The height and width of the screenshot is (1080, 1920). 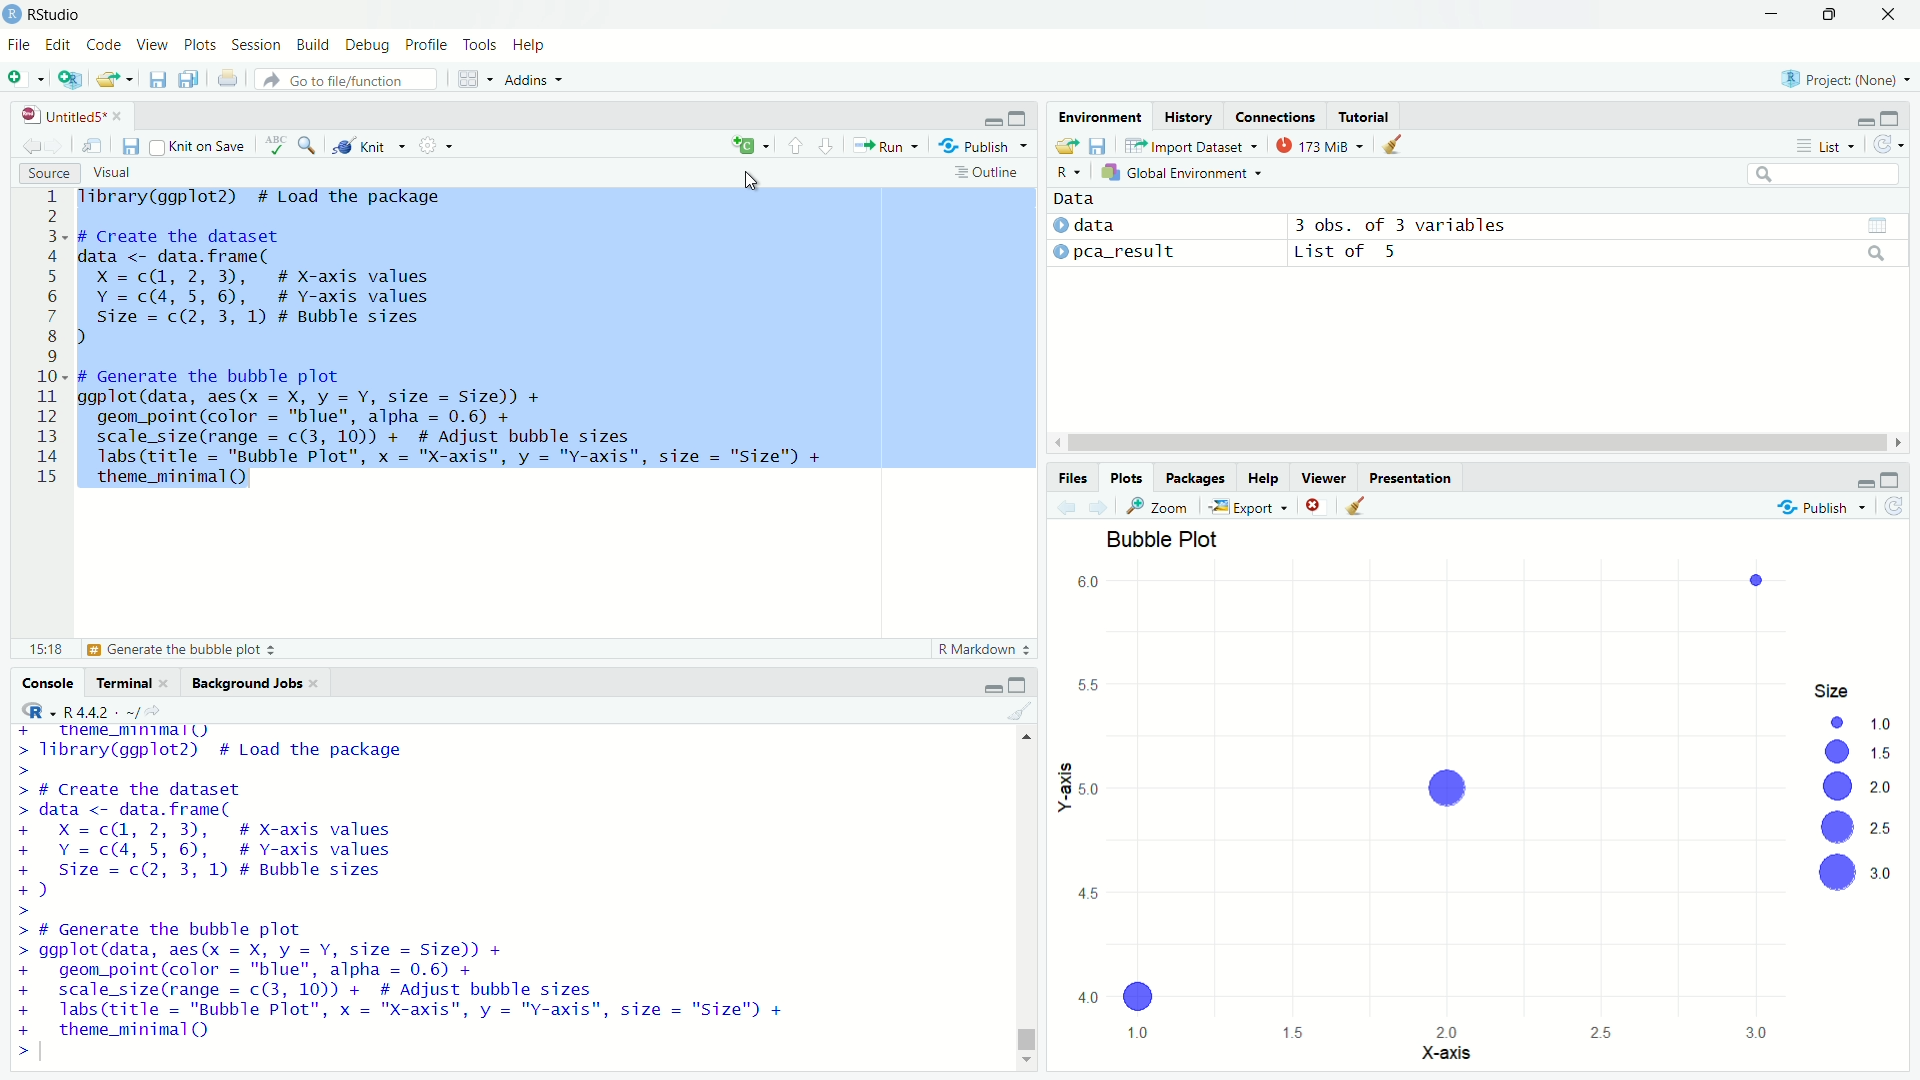 I want to click on data 2 : pca_result, so click(x=1117, y=251).